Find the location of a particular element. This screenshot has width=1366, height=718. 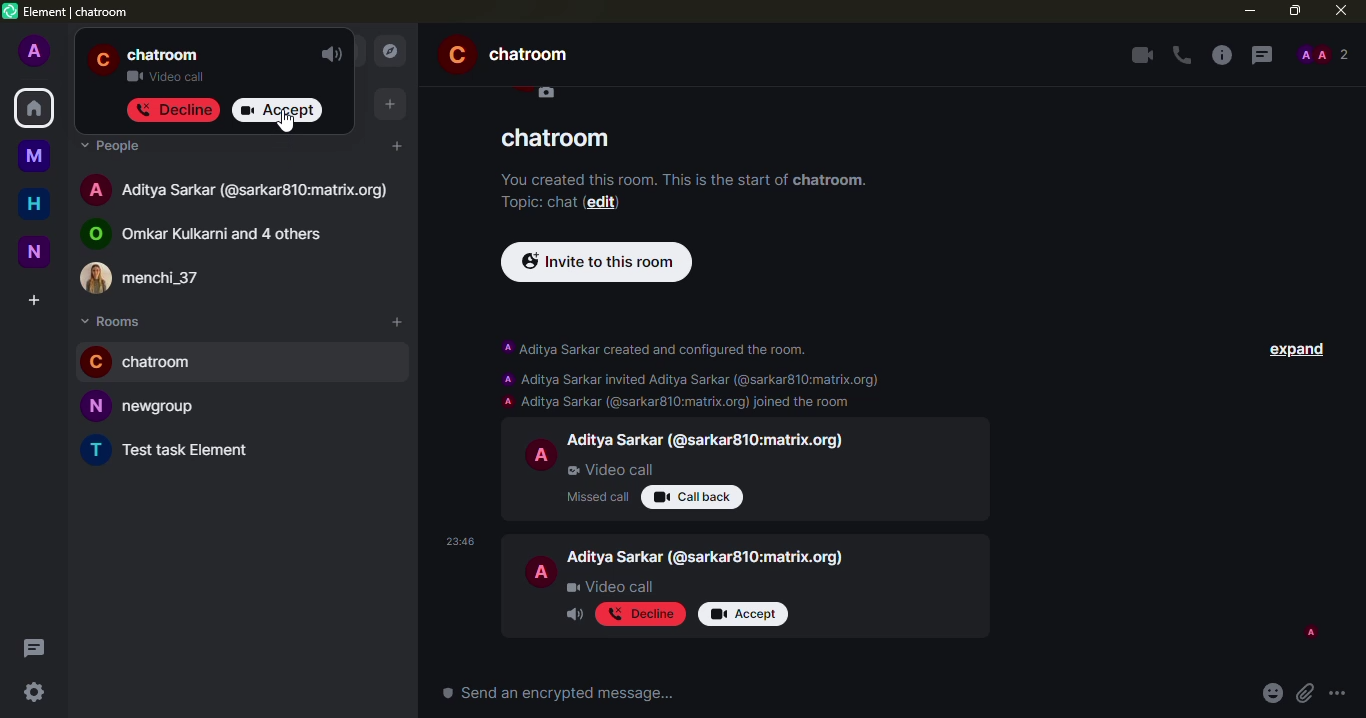

missed call is located at coordinates (596, 496).